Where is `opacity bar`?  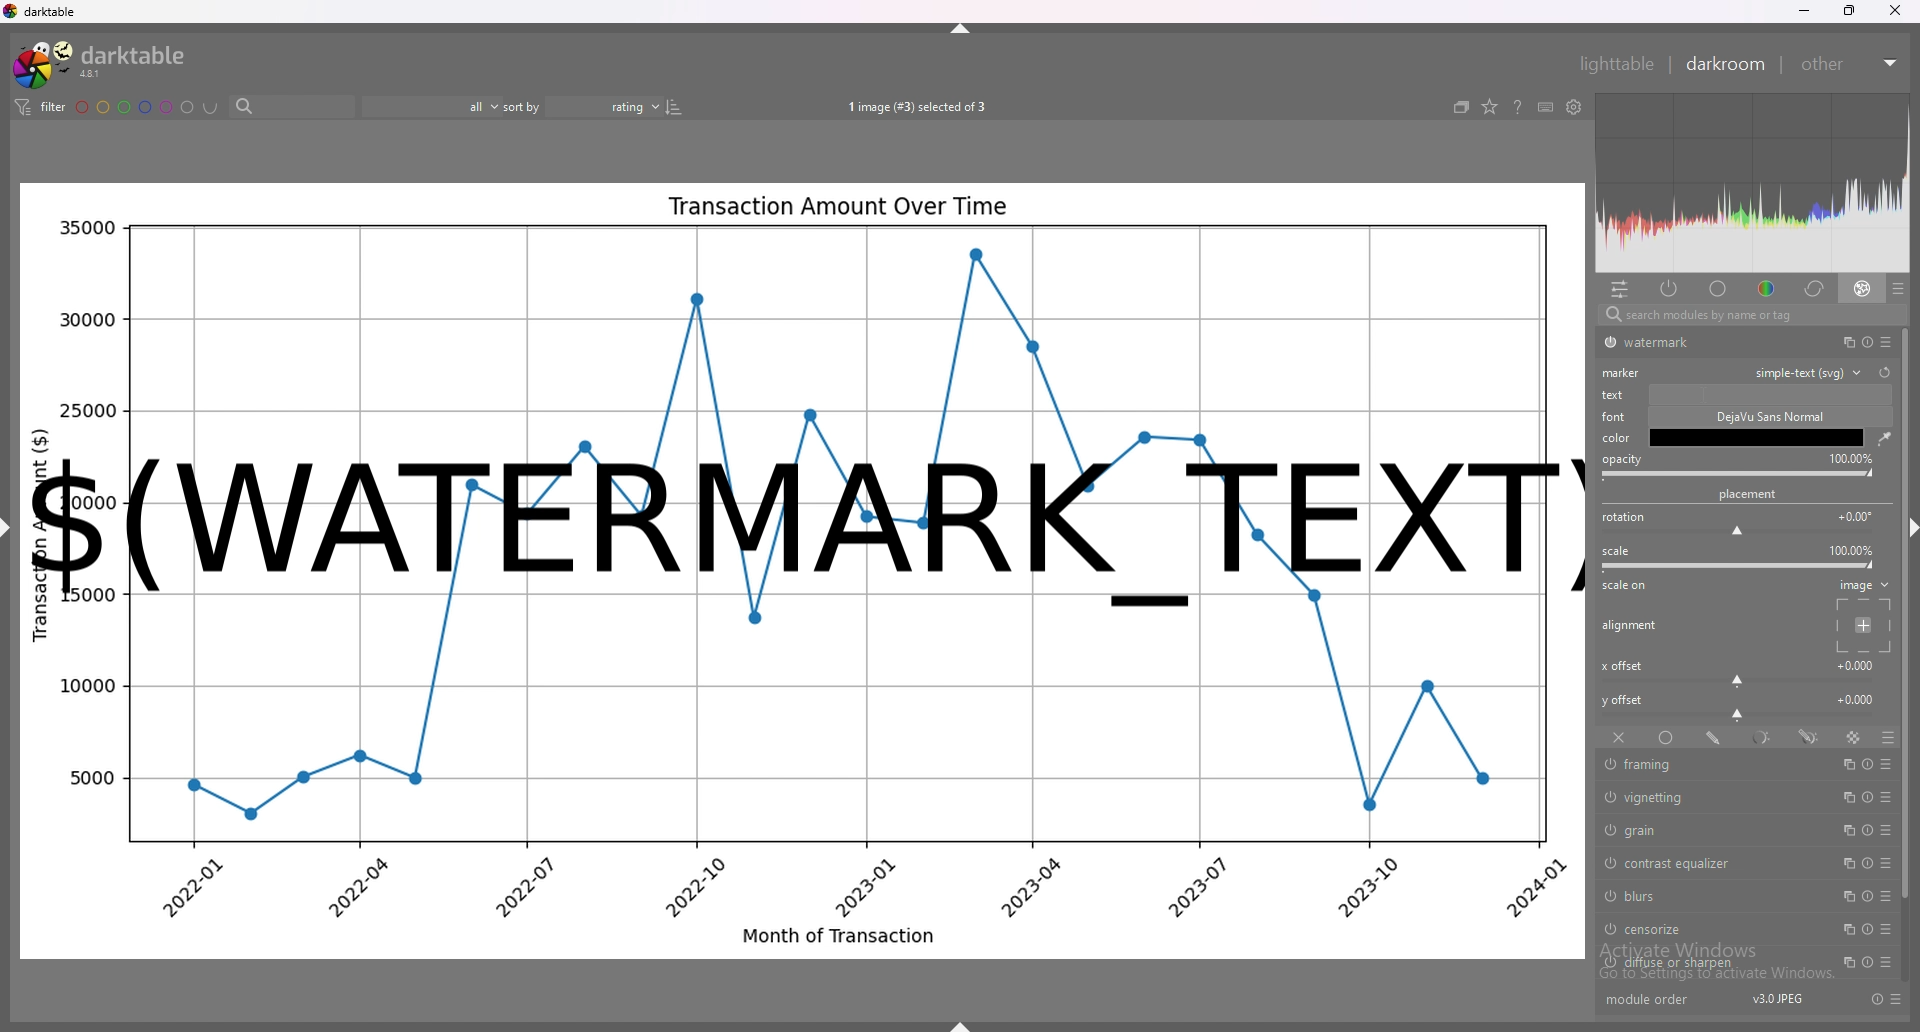 opacity bar is located at coordinates (1738, 475).